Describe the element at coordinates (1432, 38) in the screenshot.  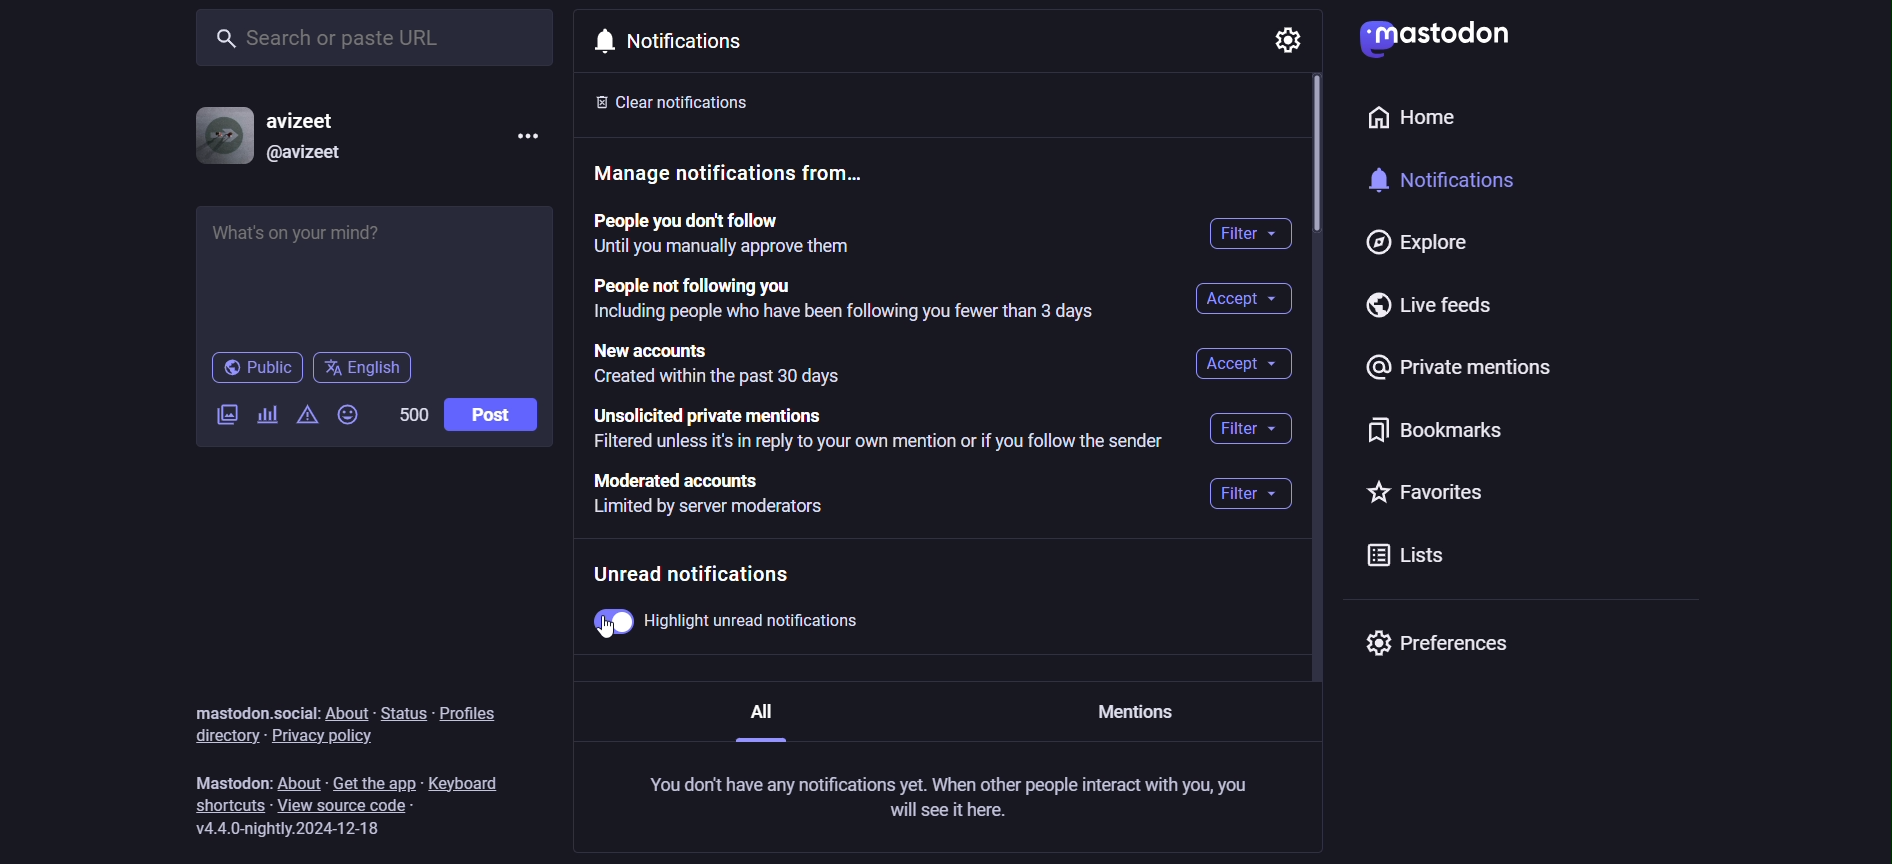
I see `logo` at that location.